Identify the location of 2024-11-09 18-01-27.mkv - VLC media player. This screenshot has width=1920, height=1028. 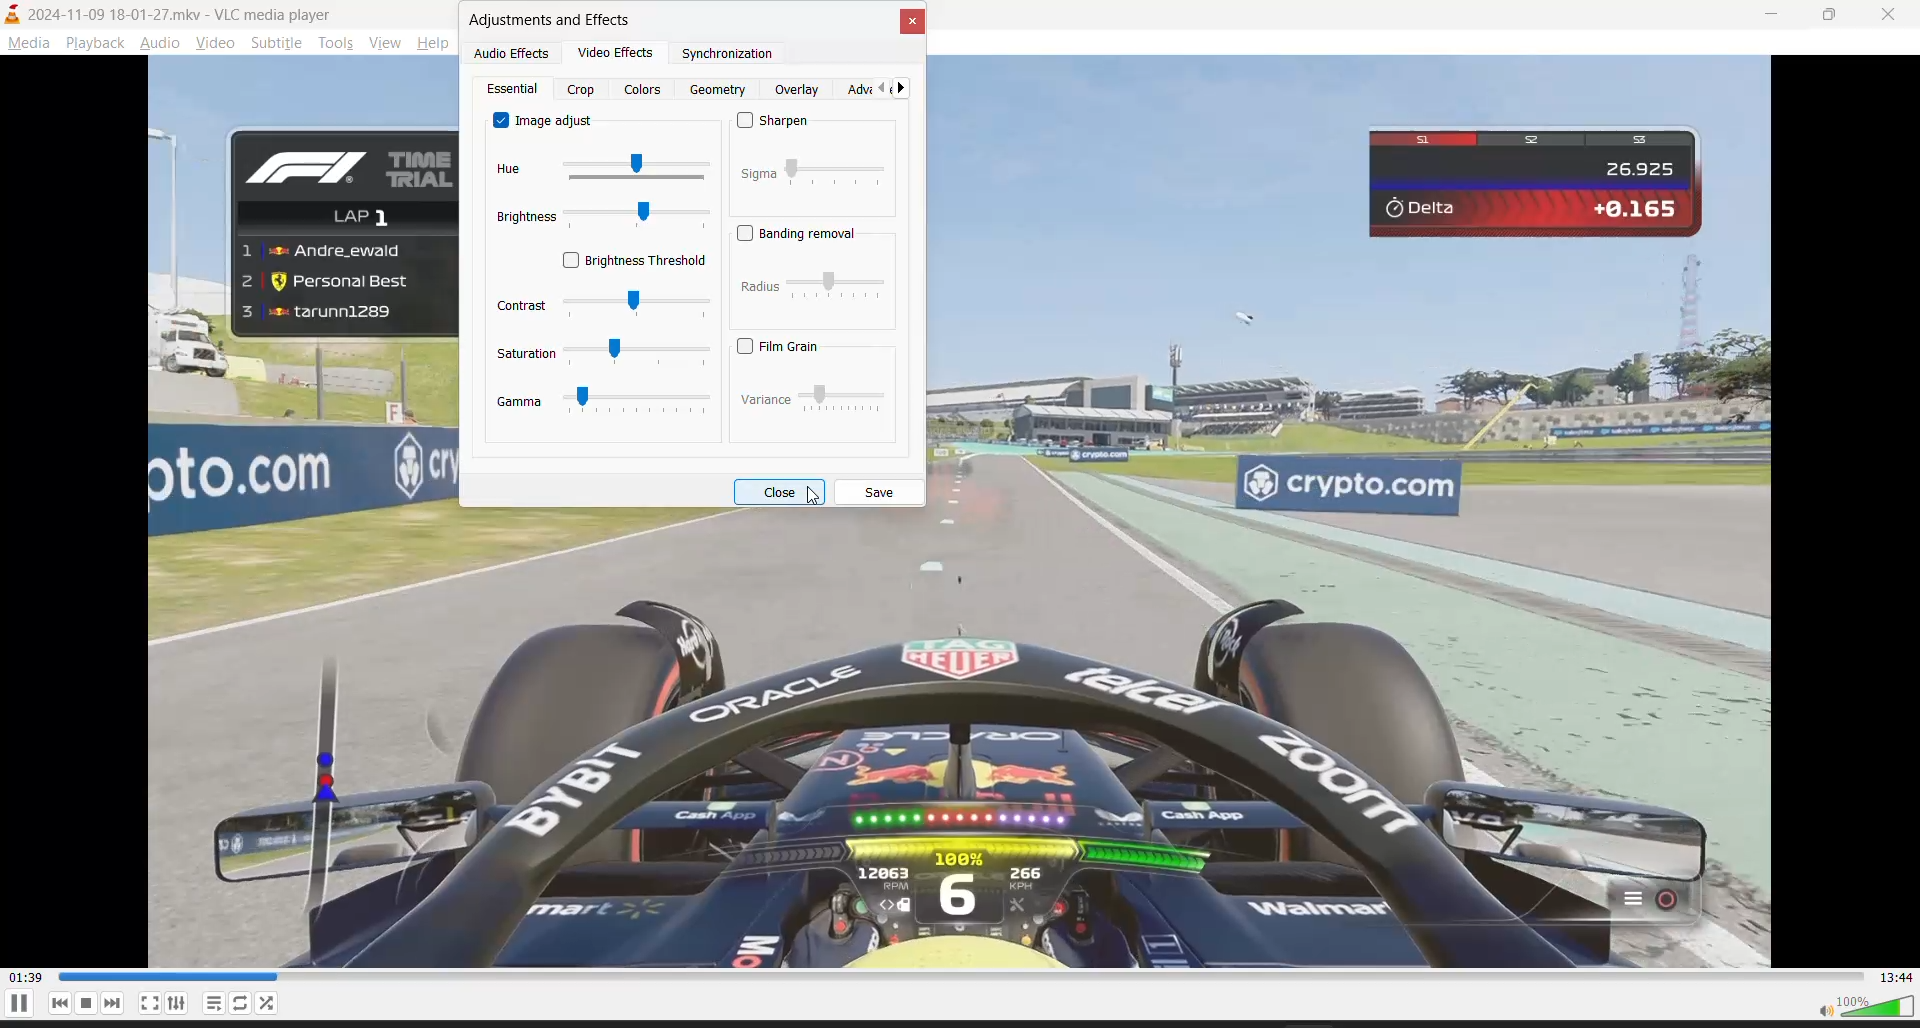
(176, 14).